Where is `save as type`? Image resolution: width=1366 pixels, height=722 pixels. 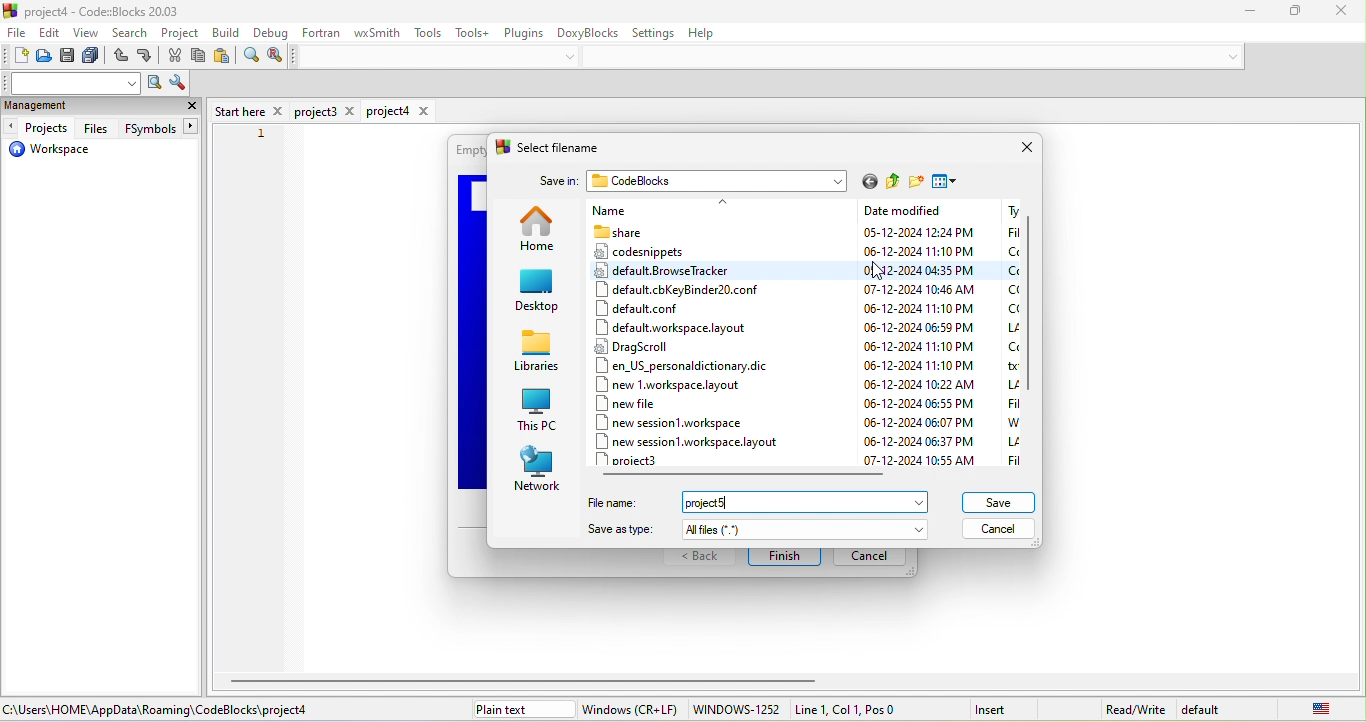
save as type is located at coordinates (758, 530).